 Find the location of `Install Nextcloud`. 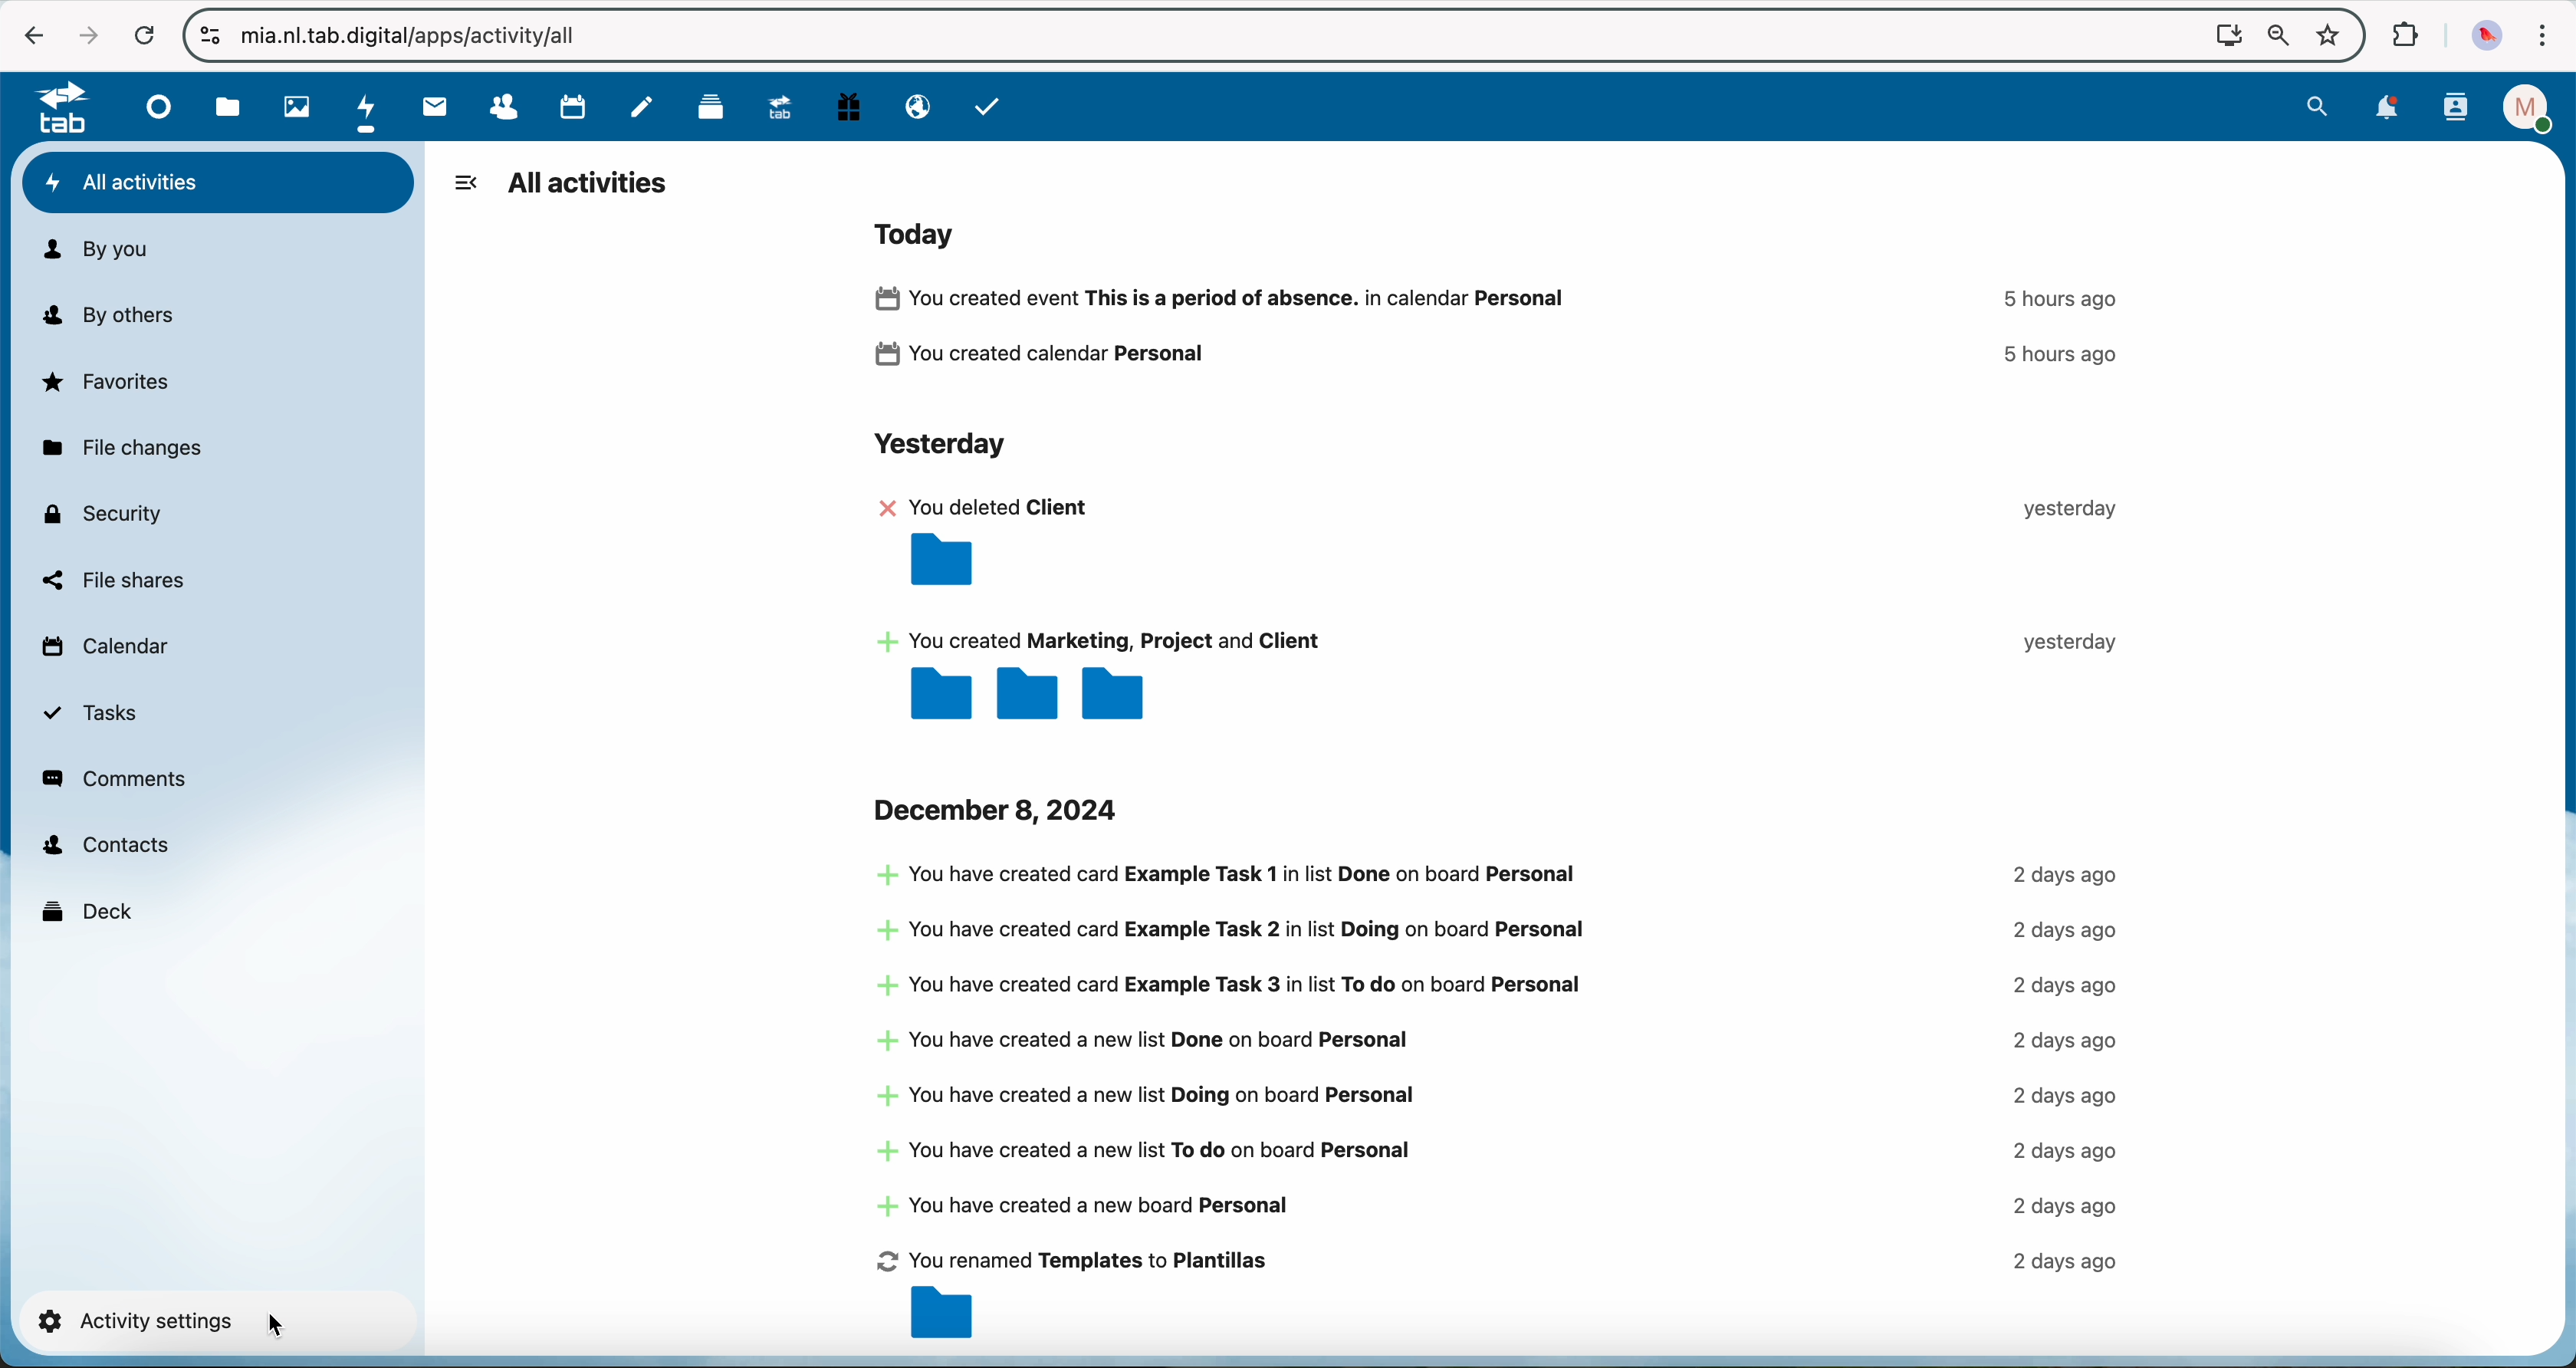

Install Nextcloud is located at coordinates (2225, 38).